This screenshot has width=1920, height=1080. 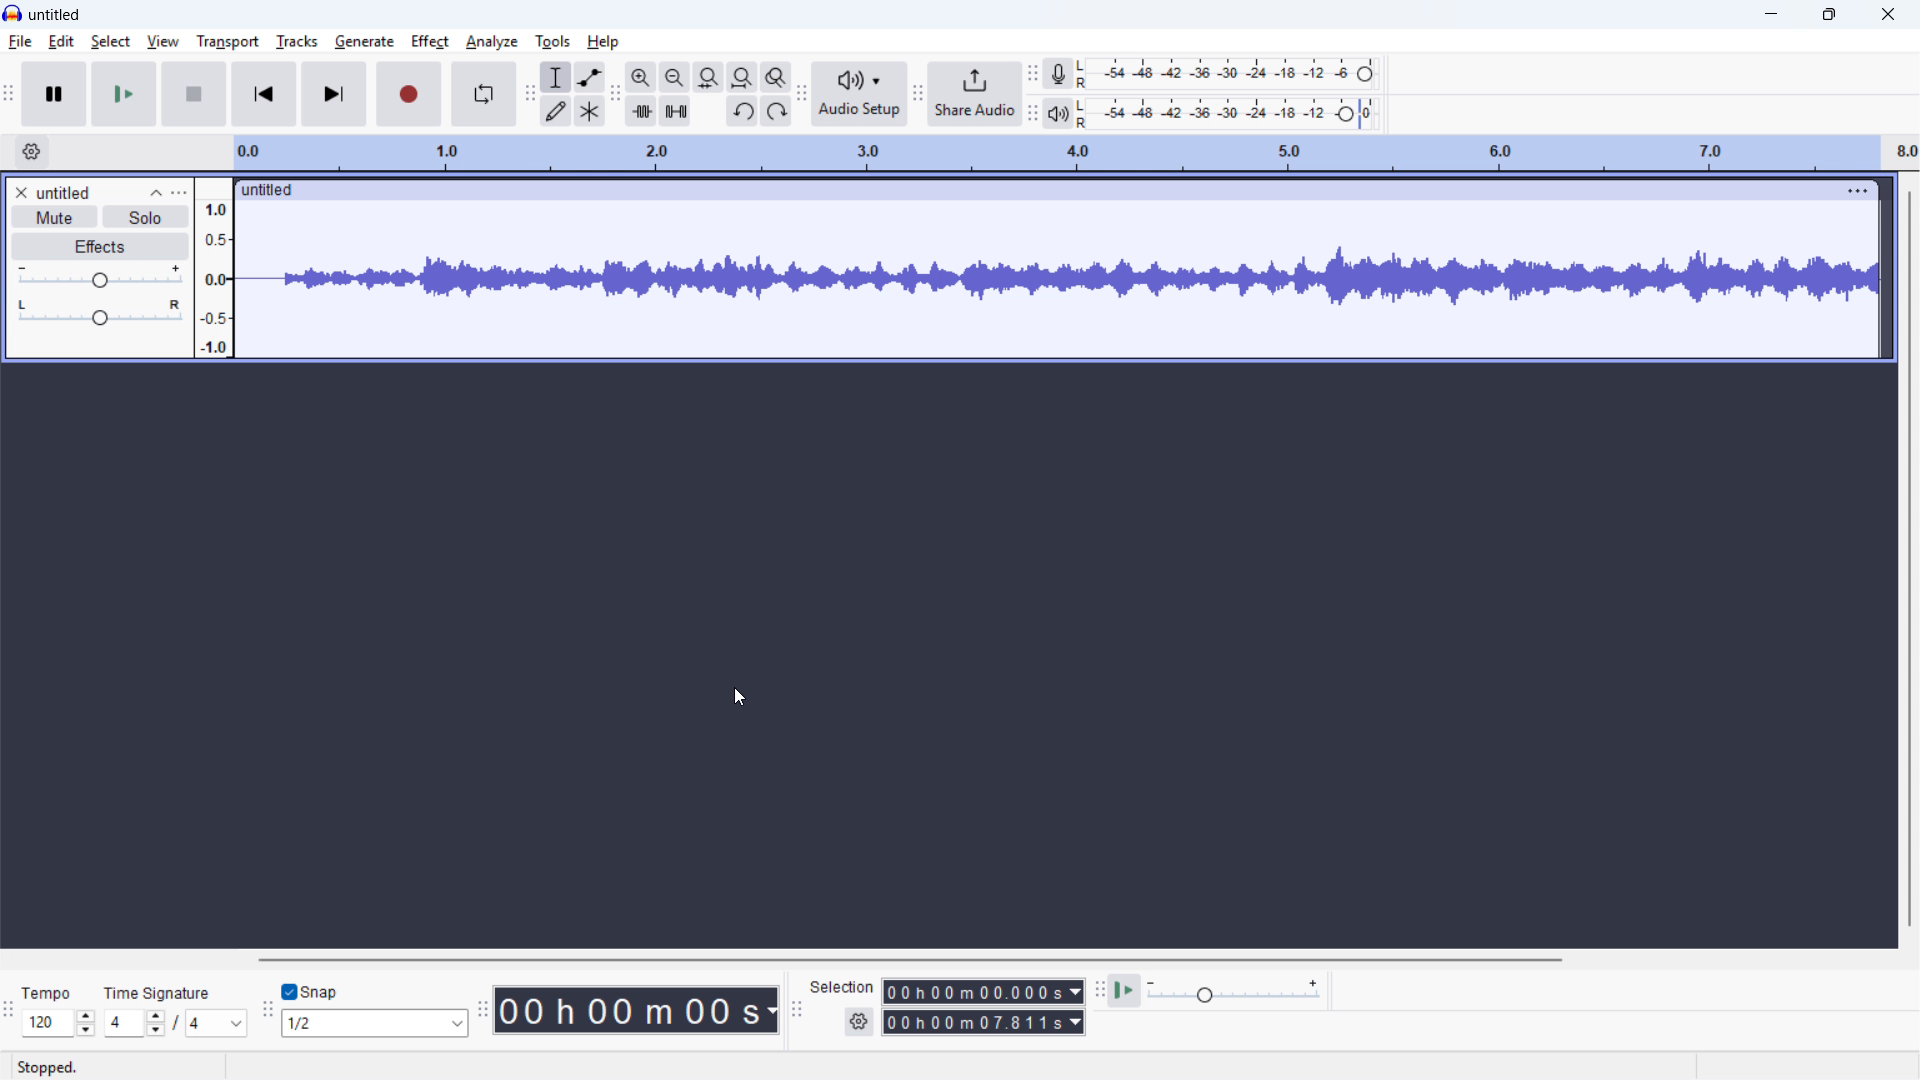 What do you see at coordinates (555, 112) in the screenshot?
I see `Draw tool ` at bounding box center [555, 112].